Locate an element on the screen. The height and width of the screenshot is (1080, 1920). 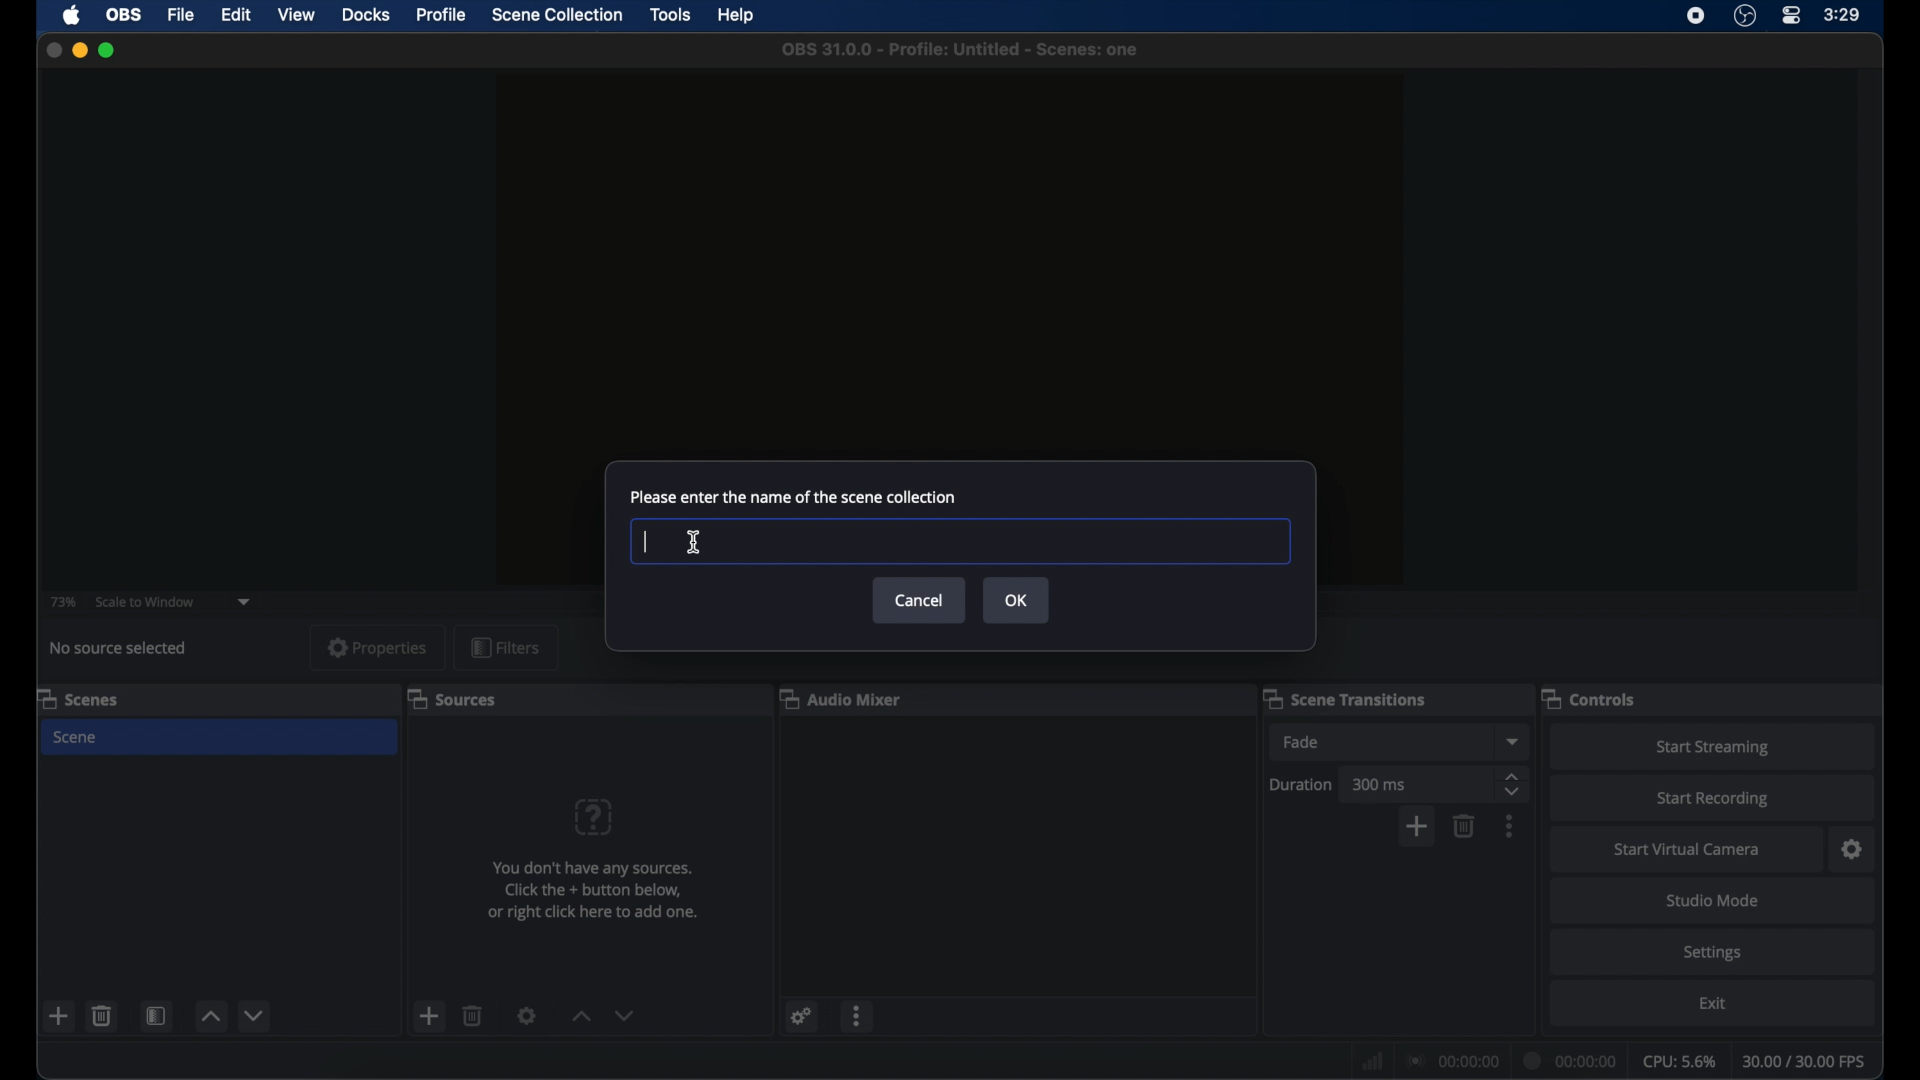
increment is located at coordinates (209, 1018).